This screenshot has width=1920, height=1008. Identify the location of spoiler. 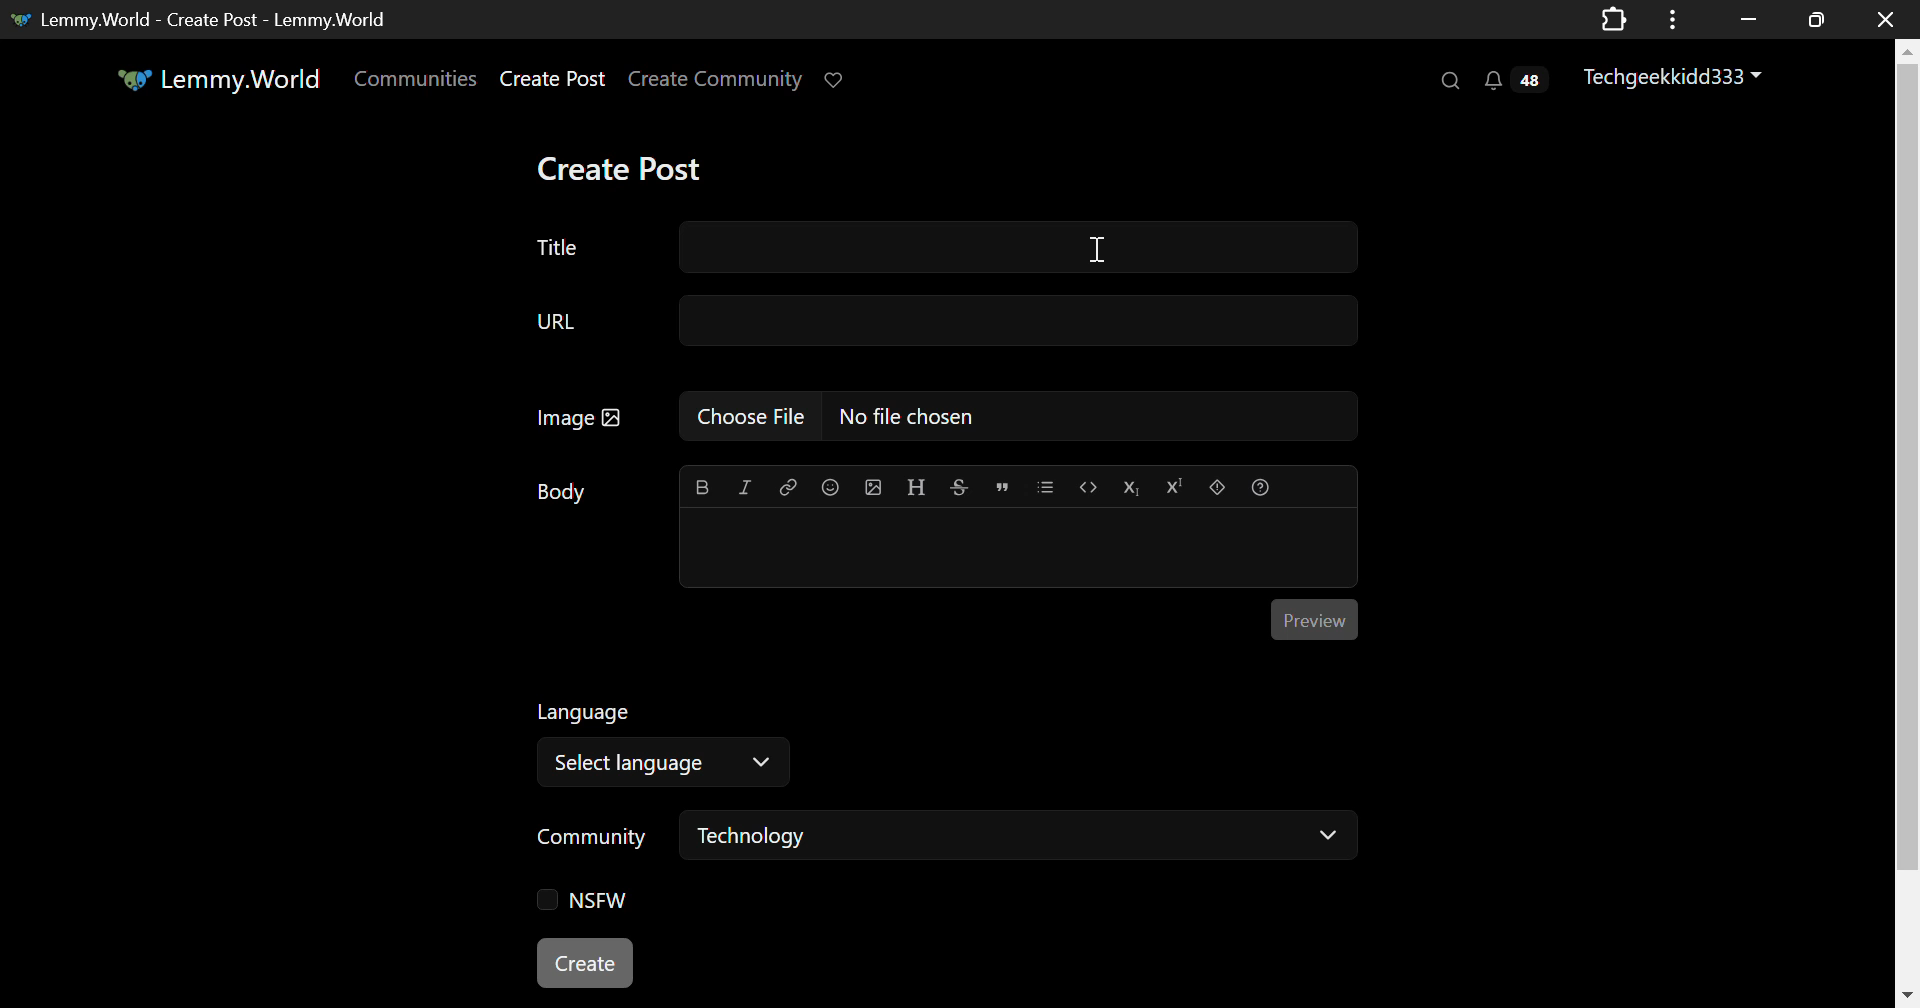
(1214, 486).